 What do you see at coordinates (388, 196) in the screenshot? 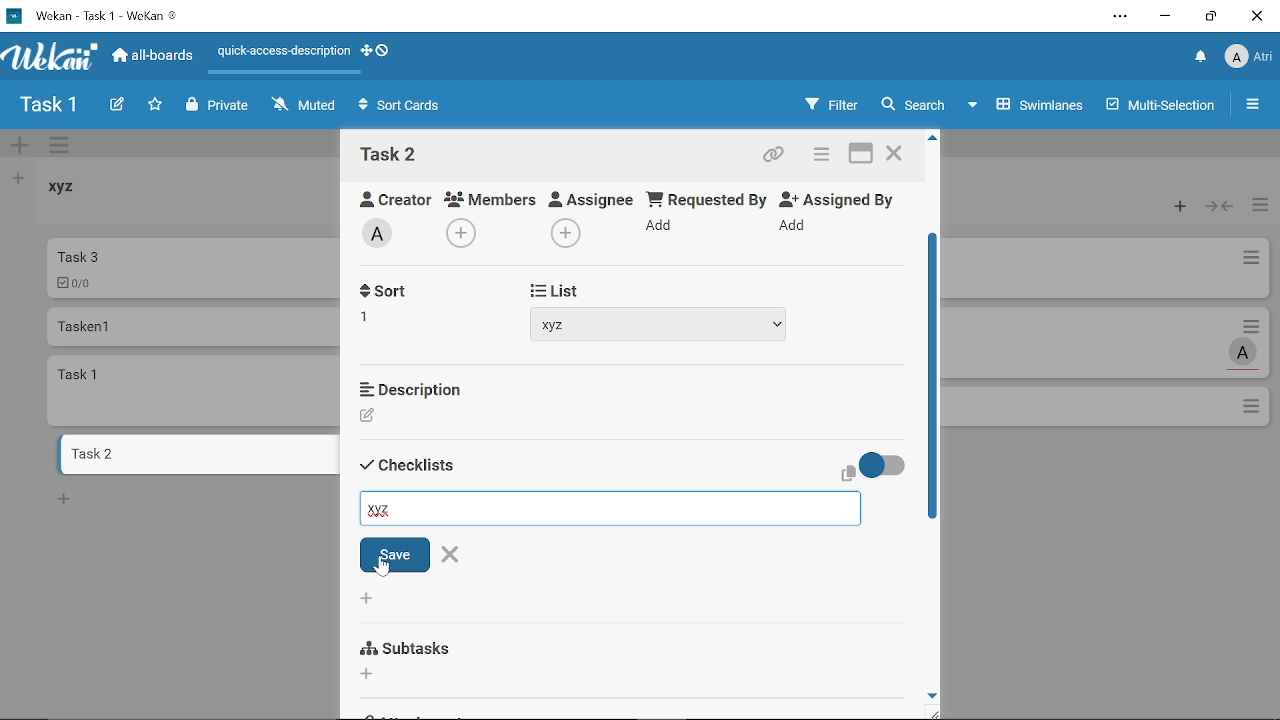
I see `Creator` at bounding box center [388, 196].